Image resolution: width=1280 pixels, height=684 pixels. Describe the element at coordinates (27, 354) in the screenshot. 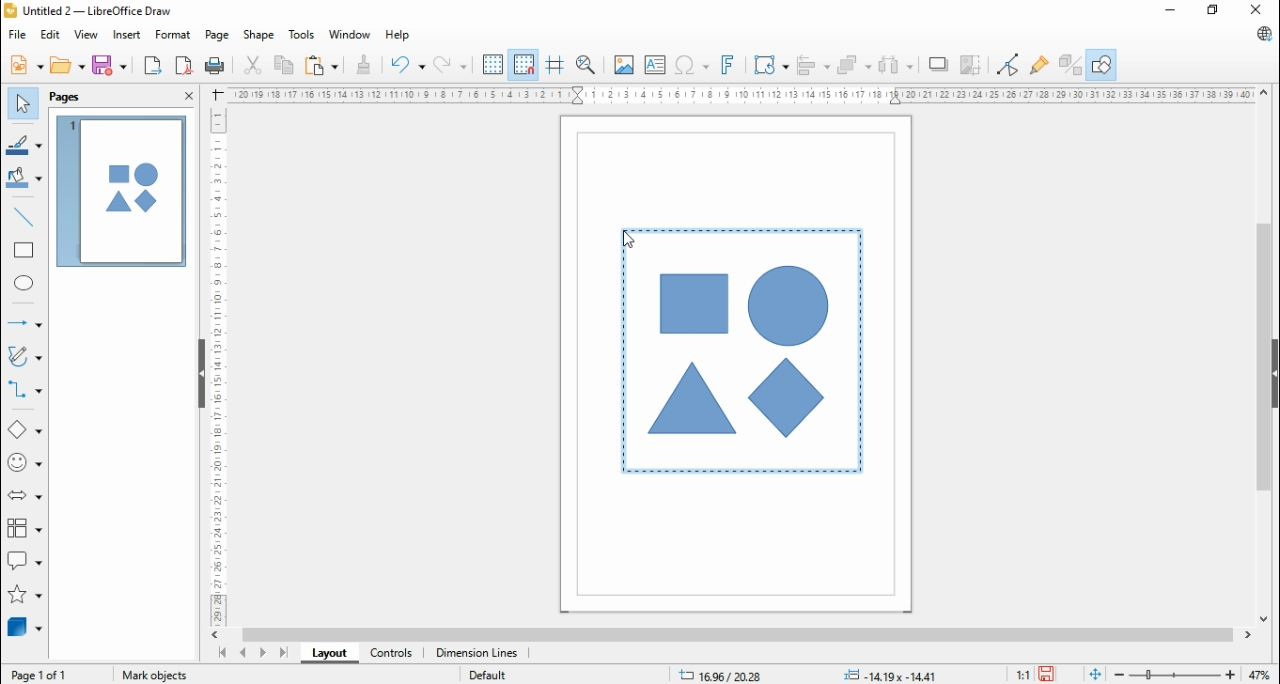

I see `curves and polygons` at that location.